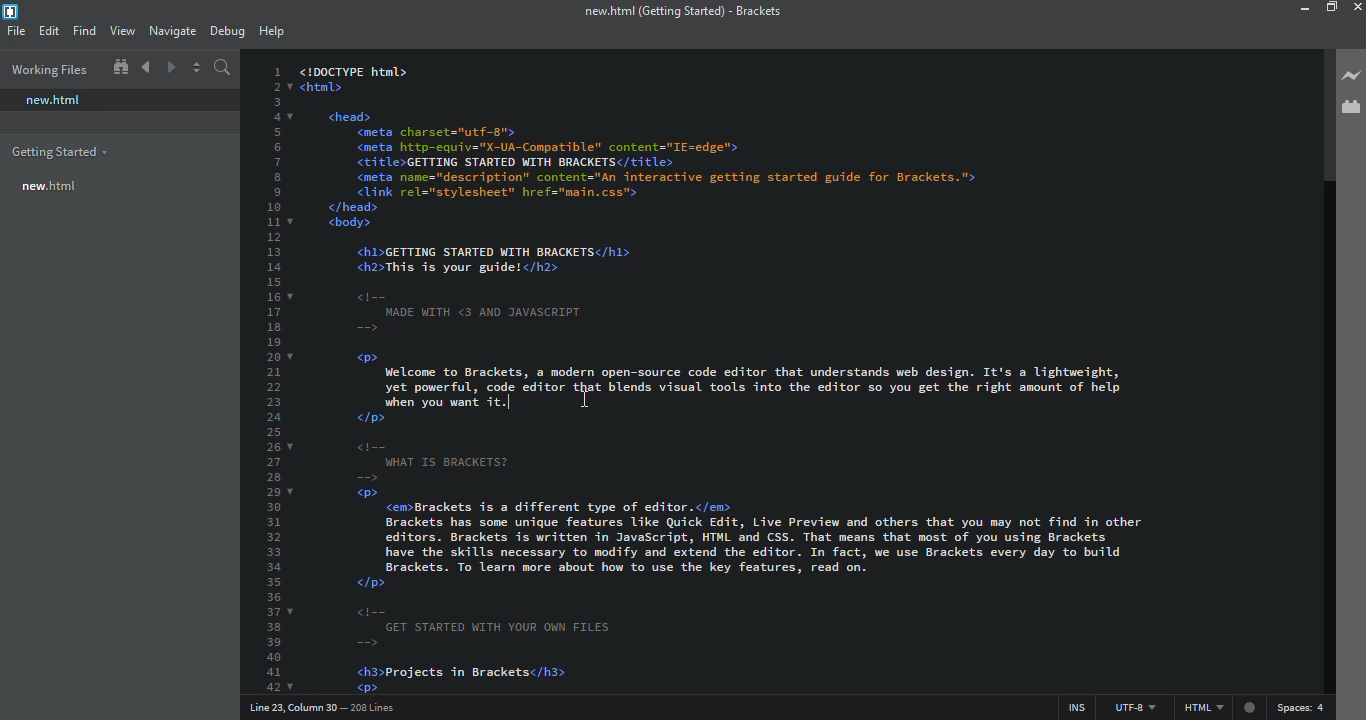 Image resolution: width=1366 pixels, height=720 pixels. What do you see at coordinates (227, 32) in the screenshot?
I see `debug` at bounding box center [227, 32].